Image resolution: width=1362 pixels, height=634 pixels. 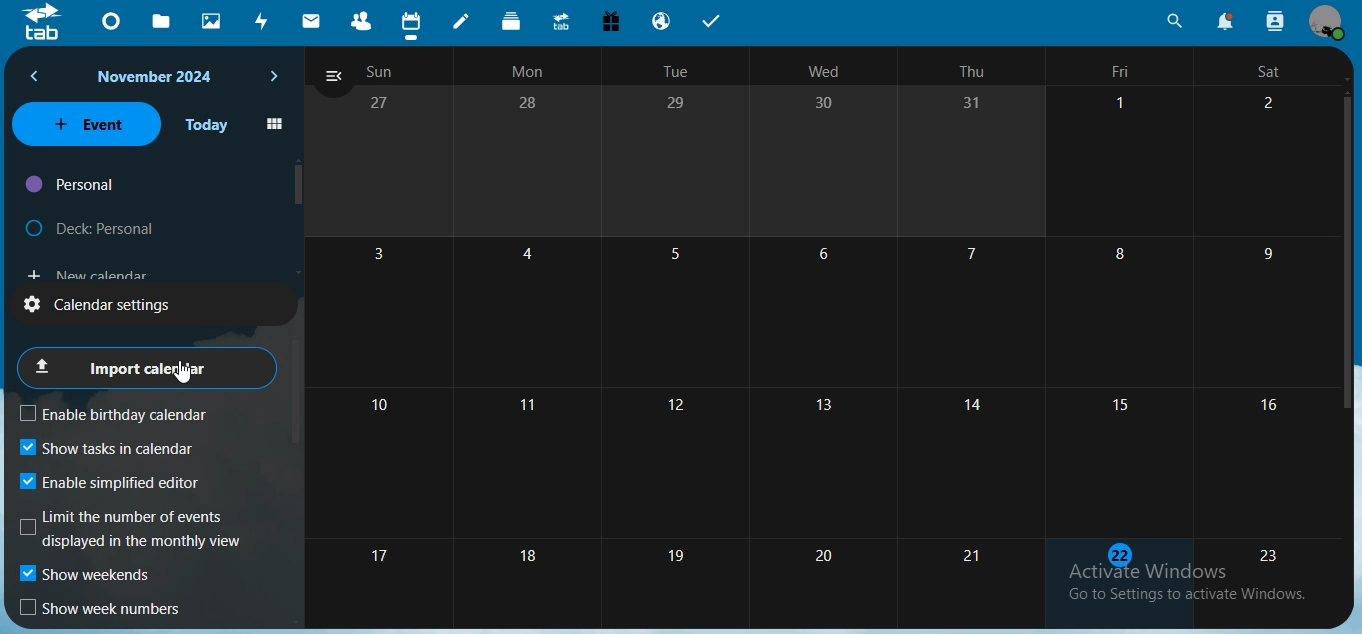 What do you see at coordinates (86, 271) in the screenshot?
I see `new calendar` at bounding box center [86, 271].